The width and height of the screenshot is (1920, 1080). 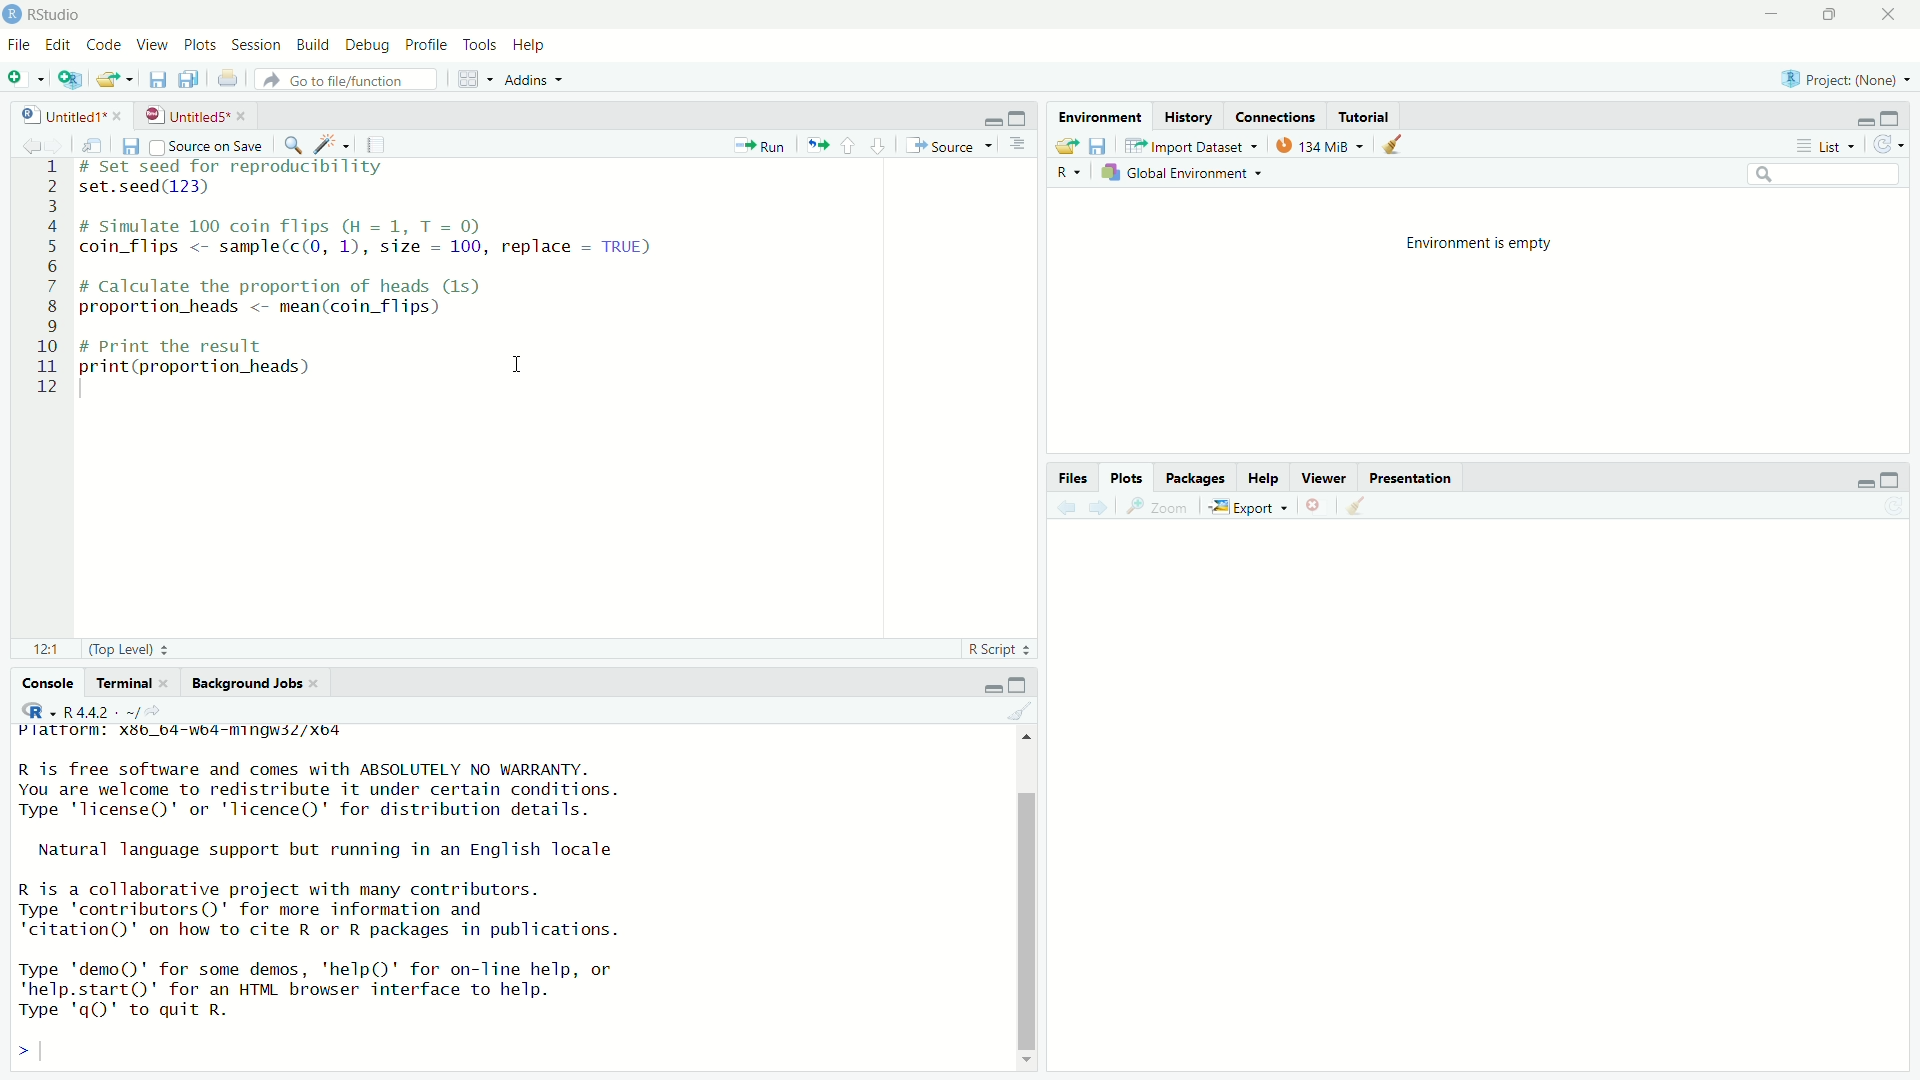 I want to click on # Print the result, so click(x=192, y=344).